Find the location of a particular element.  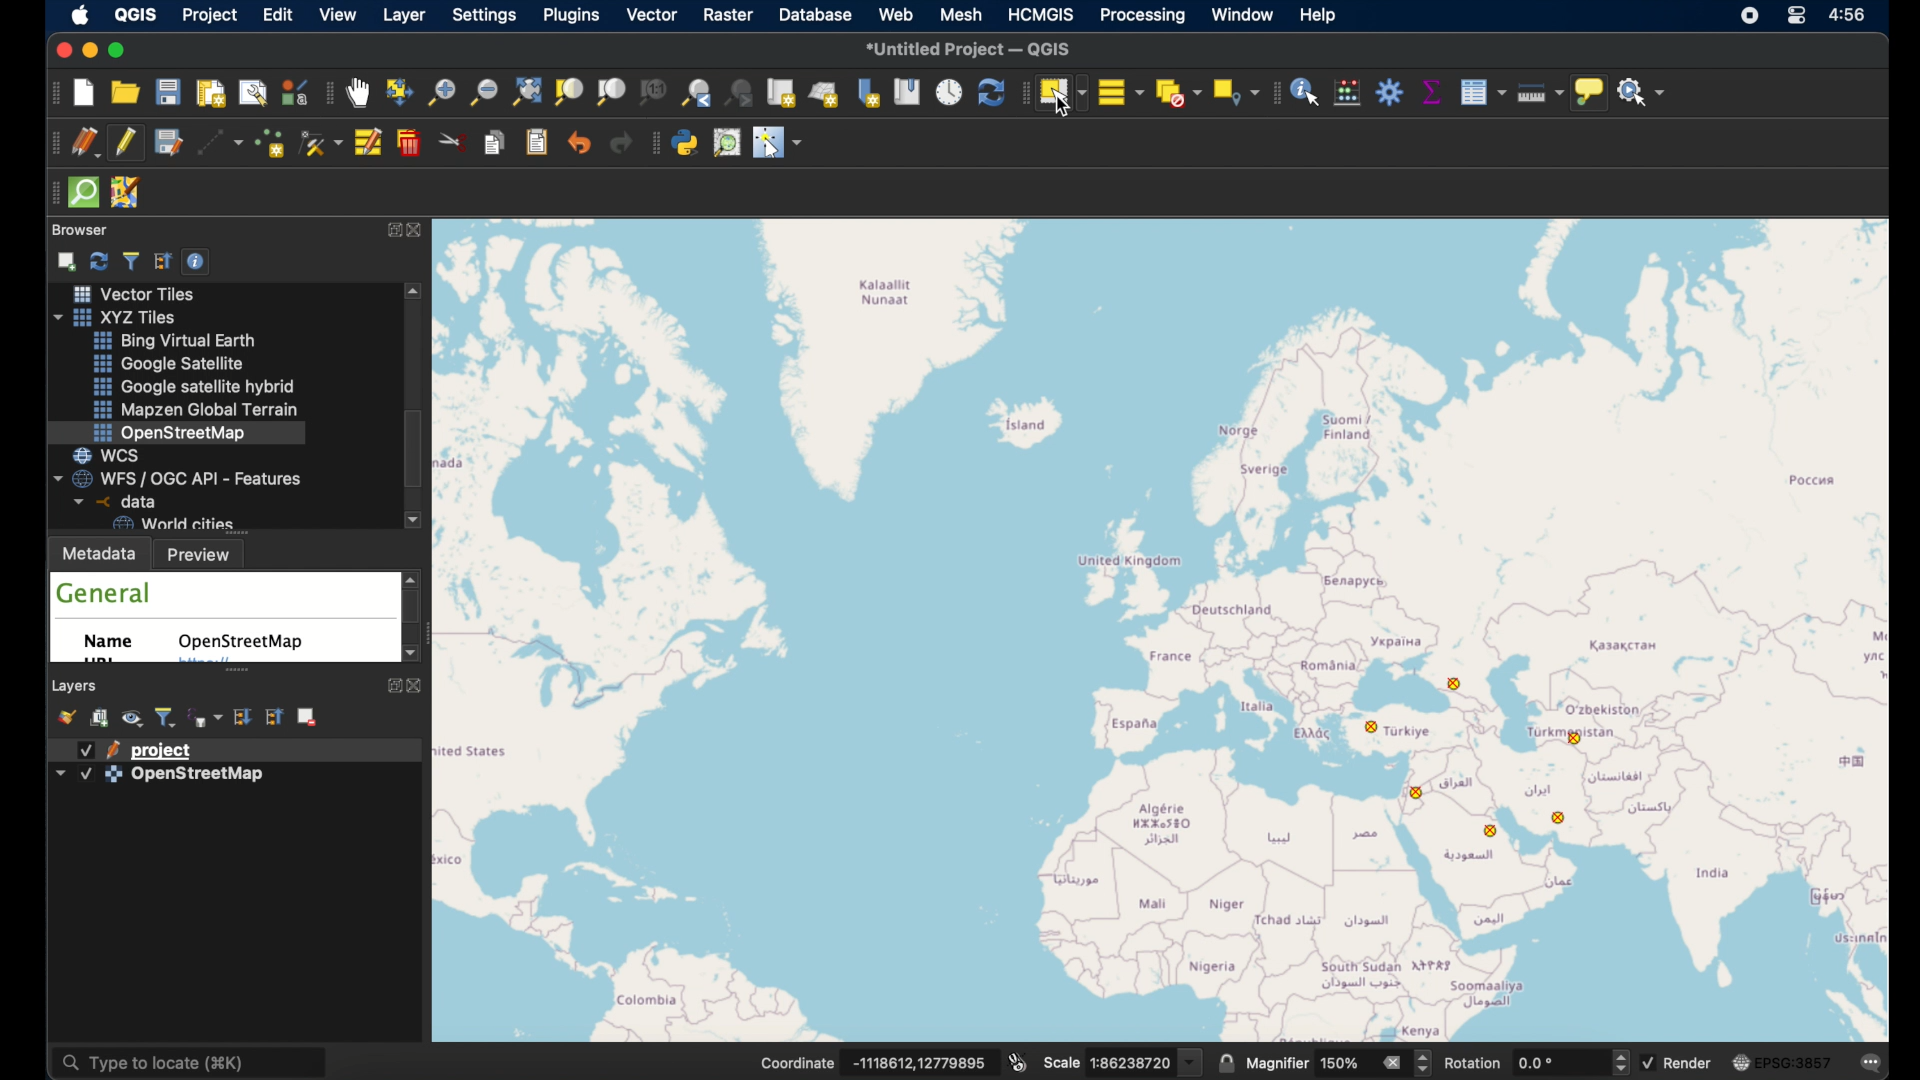

statistical summary is located at coordinates (1430, 92).